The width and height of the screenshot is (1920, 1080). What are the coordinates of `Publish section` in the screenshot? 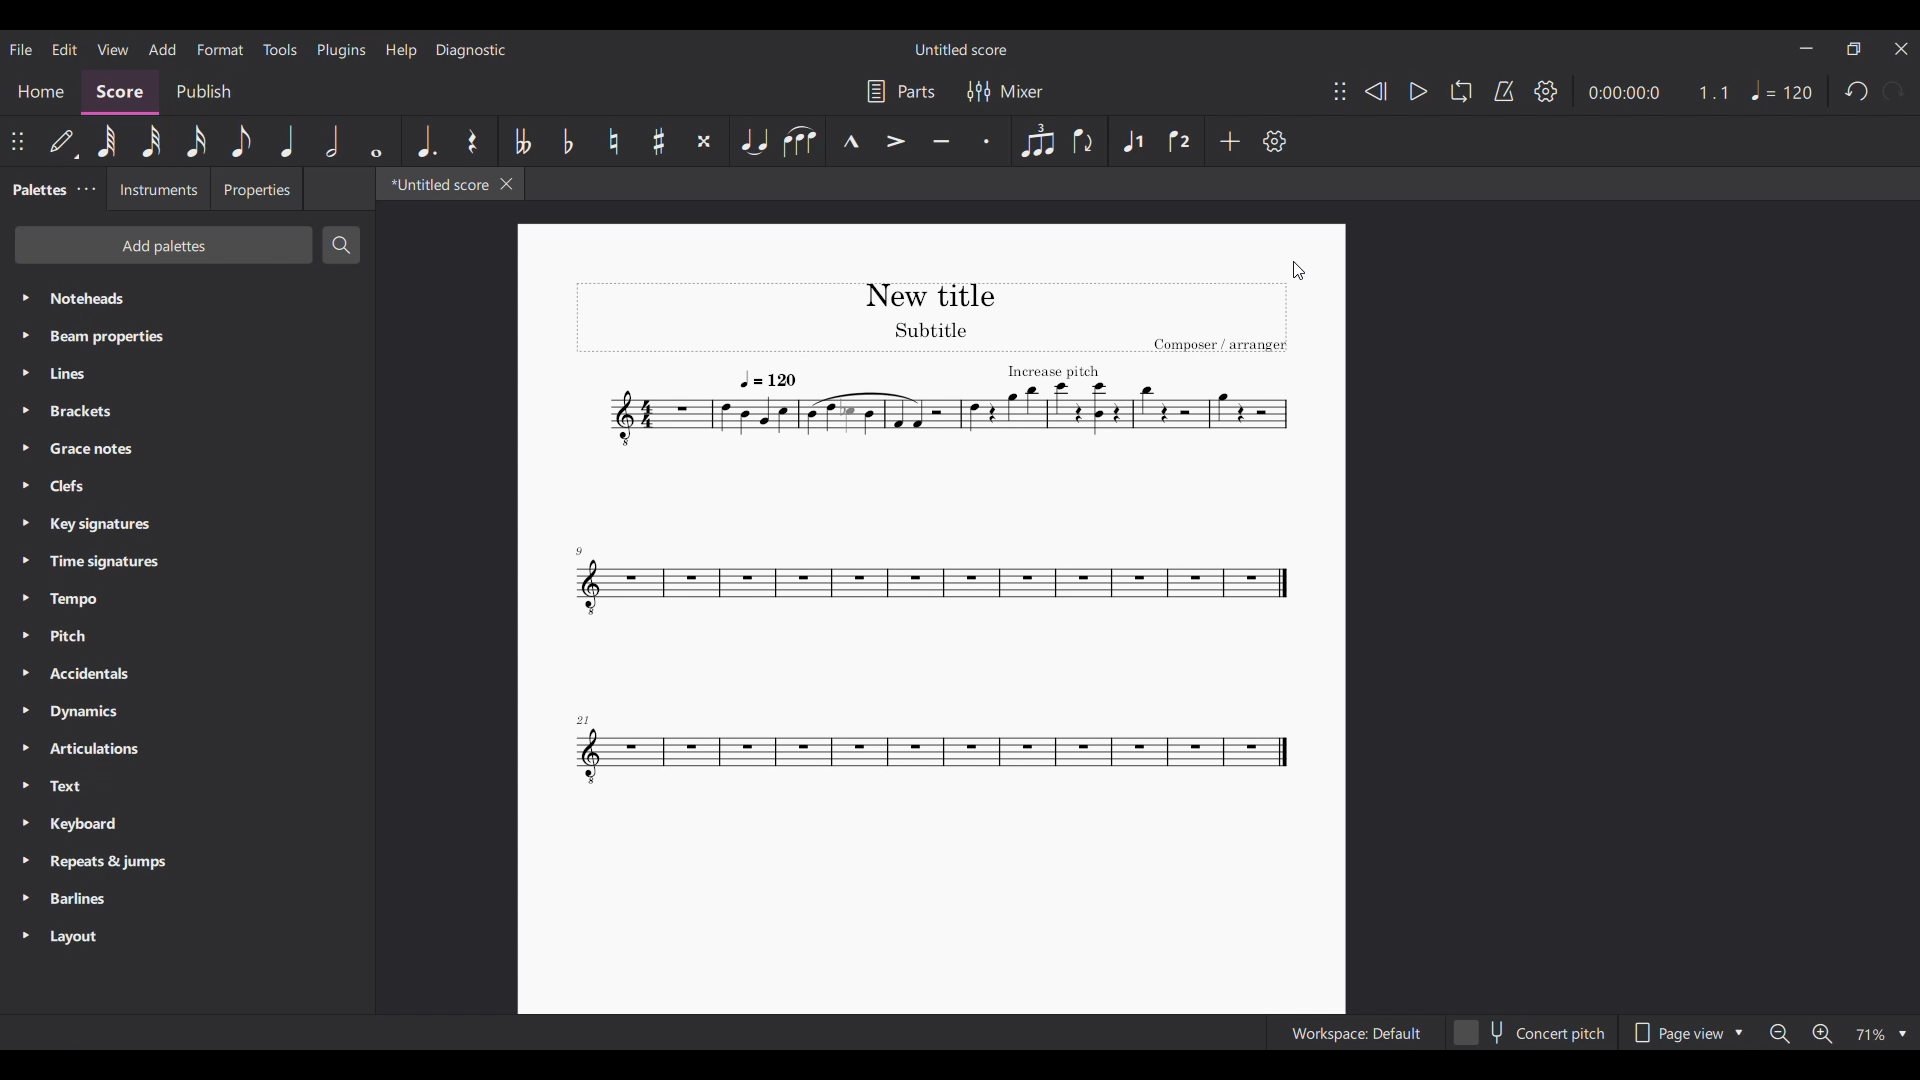 It's located at (204, 92).